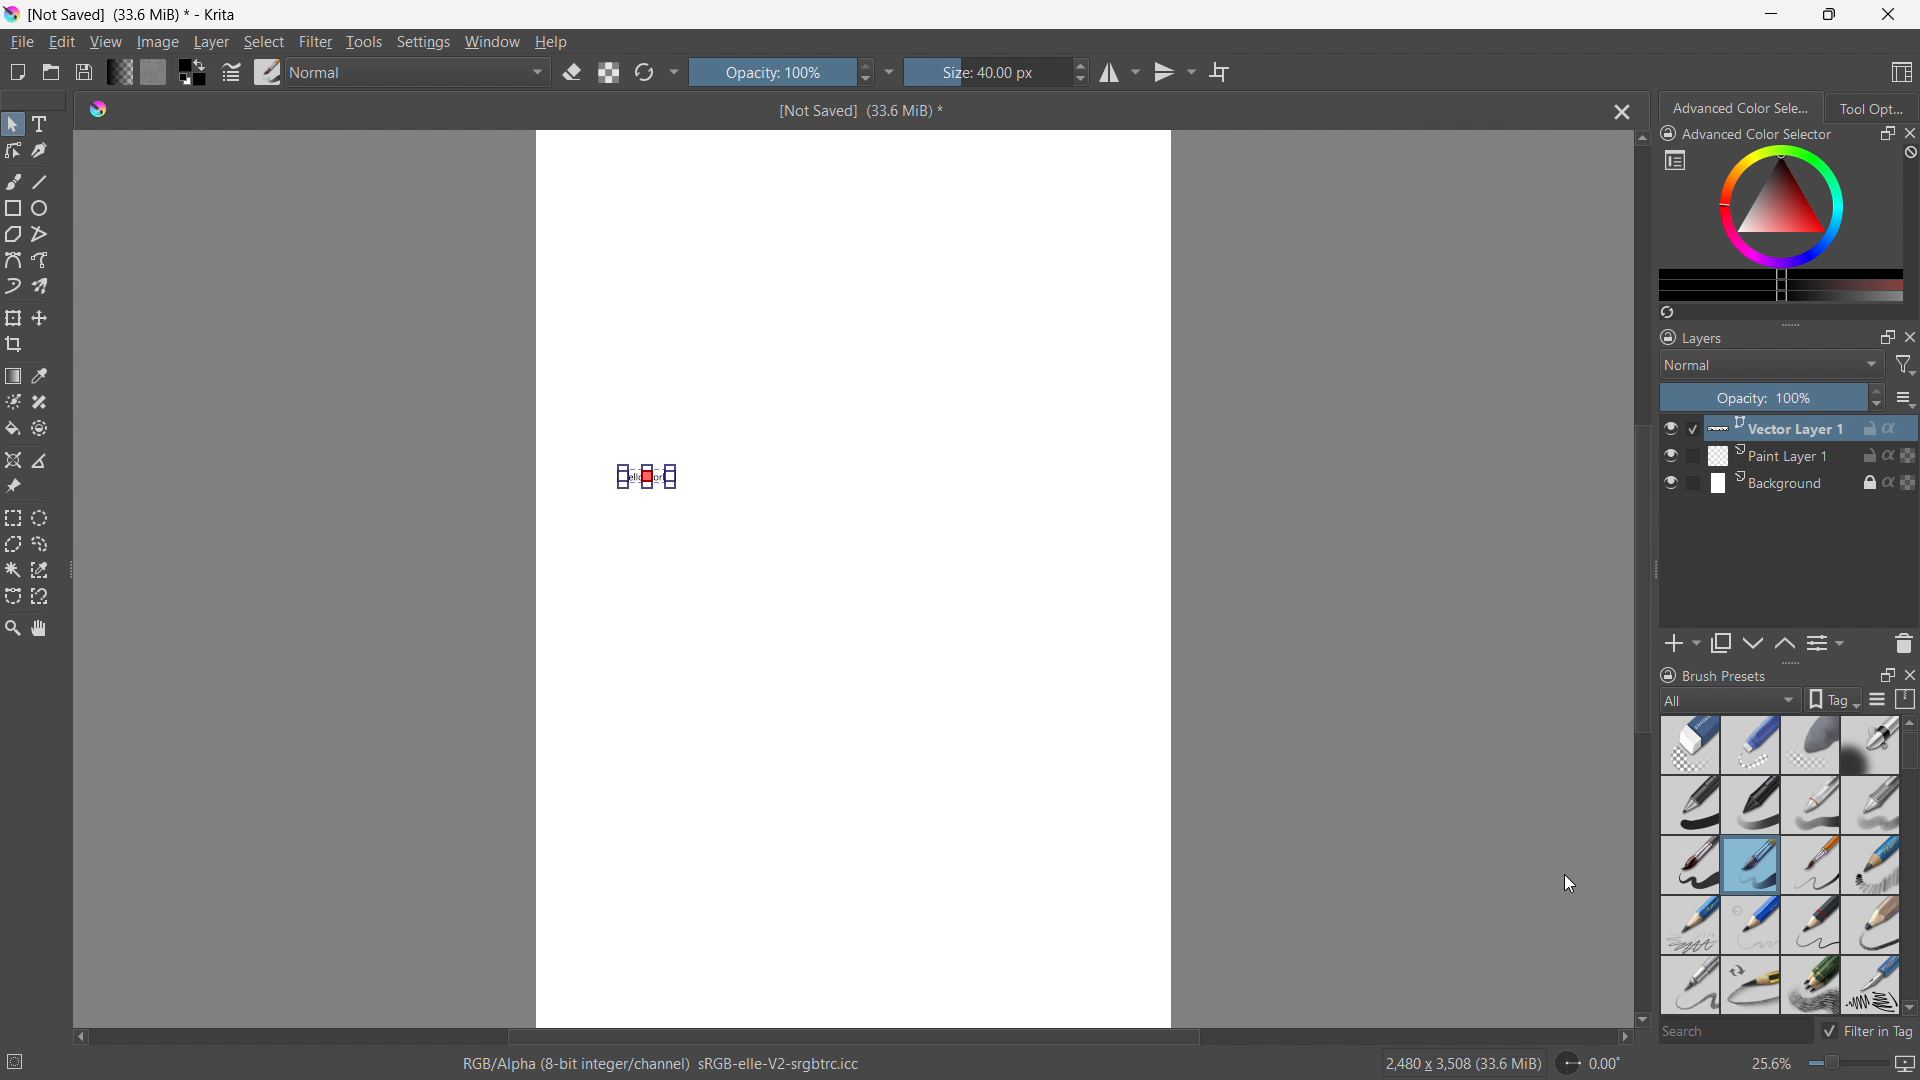 The height and width of the screenshot is (1080, 1920). I want to click on resize, so click(1790, 322).